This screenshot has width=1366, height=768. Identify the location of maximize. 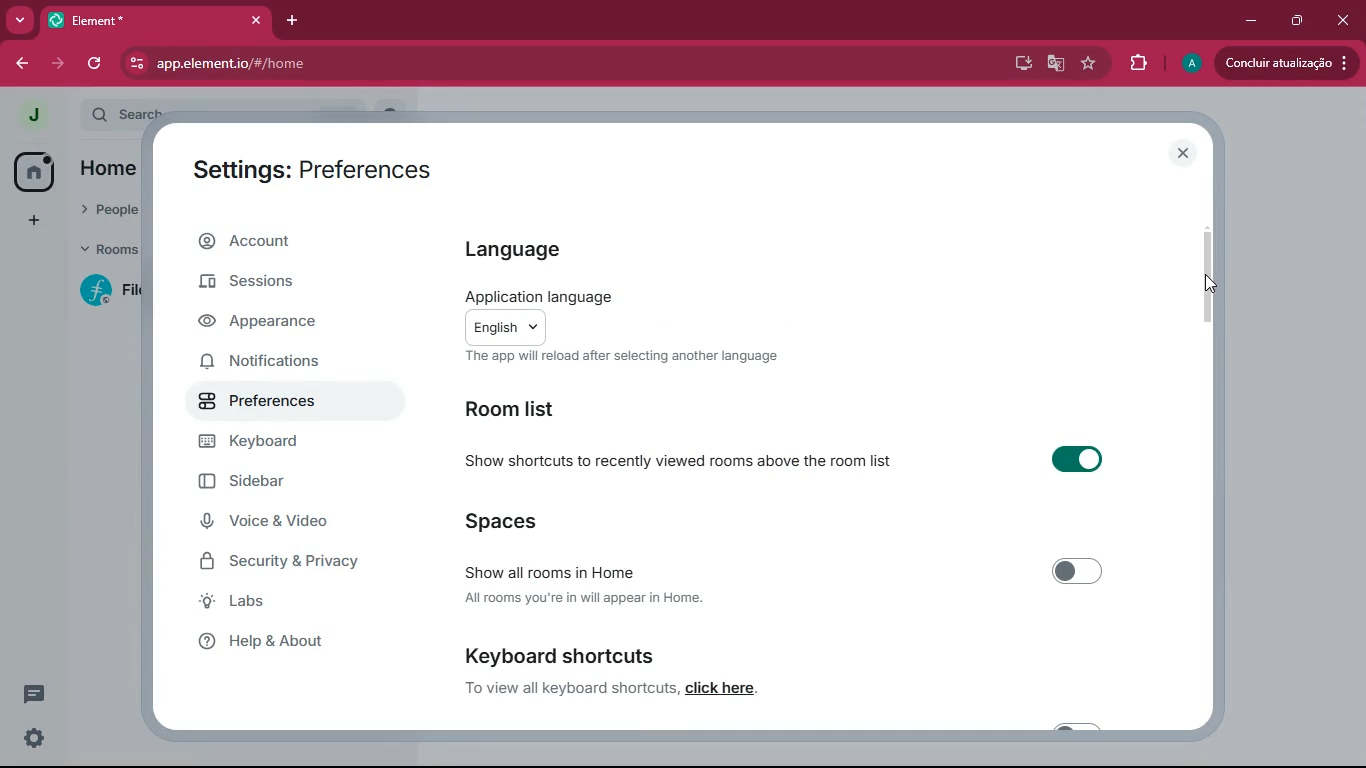
(1293, 21).